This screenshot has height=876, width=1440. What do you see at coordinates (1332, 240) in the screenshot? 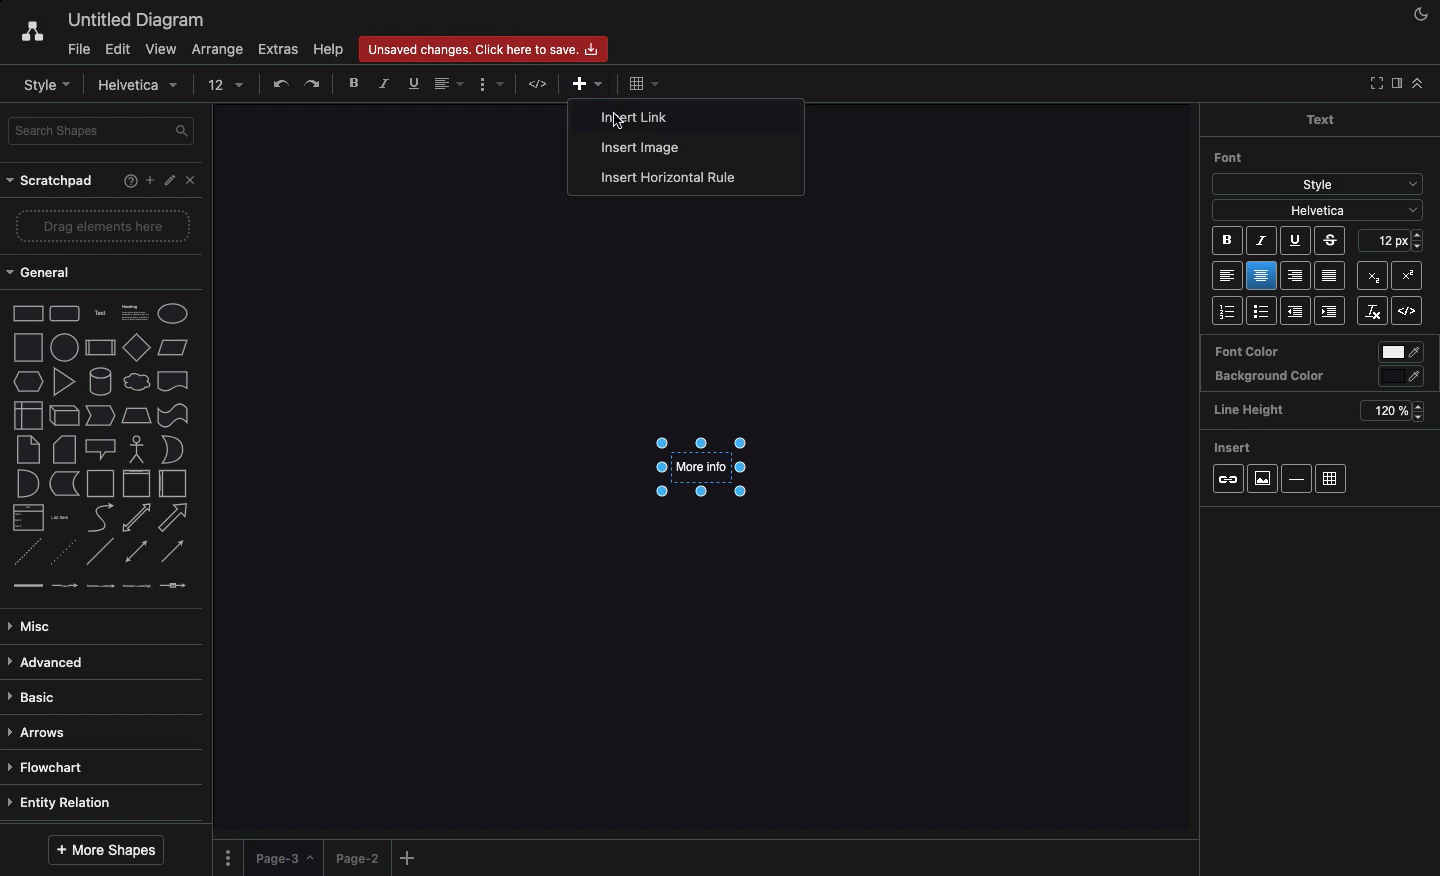
I see `Strikethrough` at bounding box center [1332, 240].